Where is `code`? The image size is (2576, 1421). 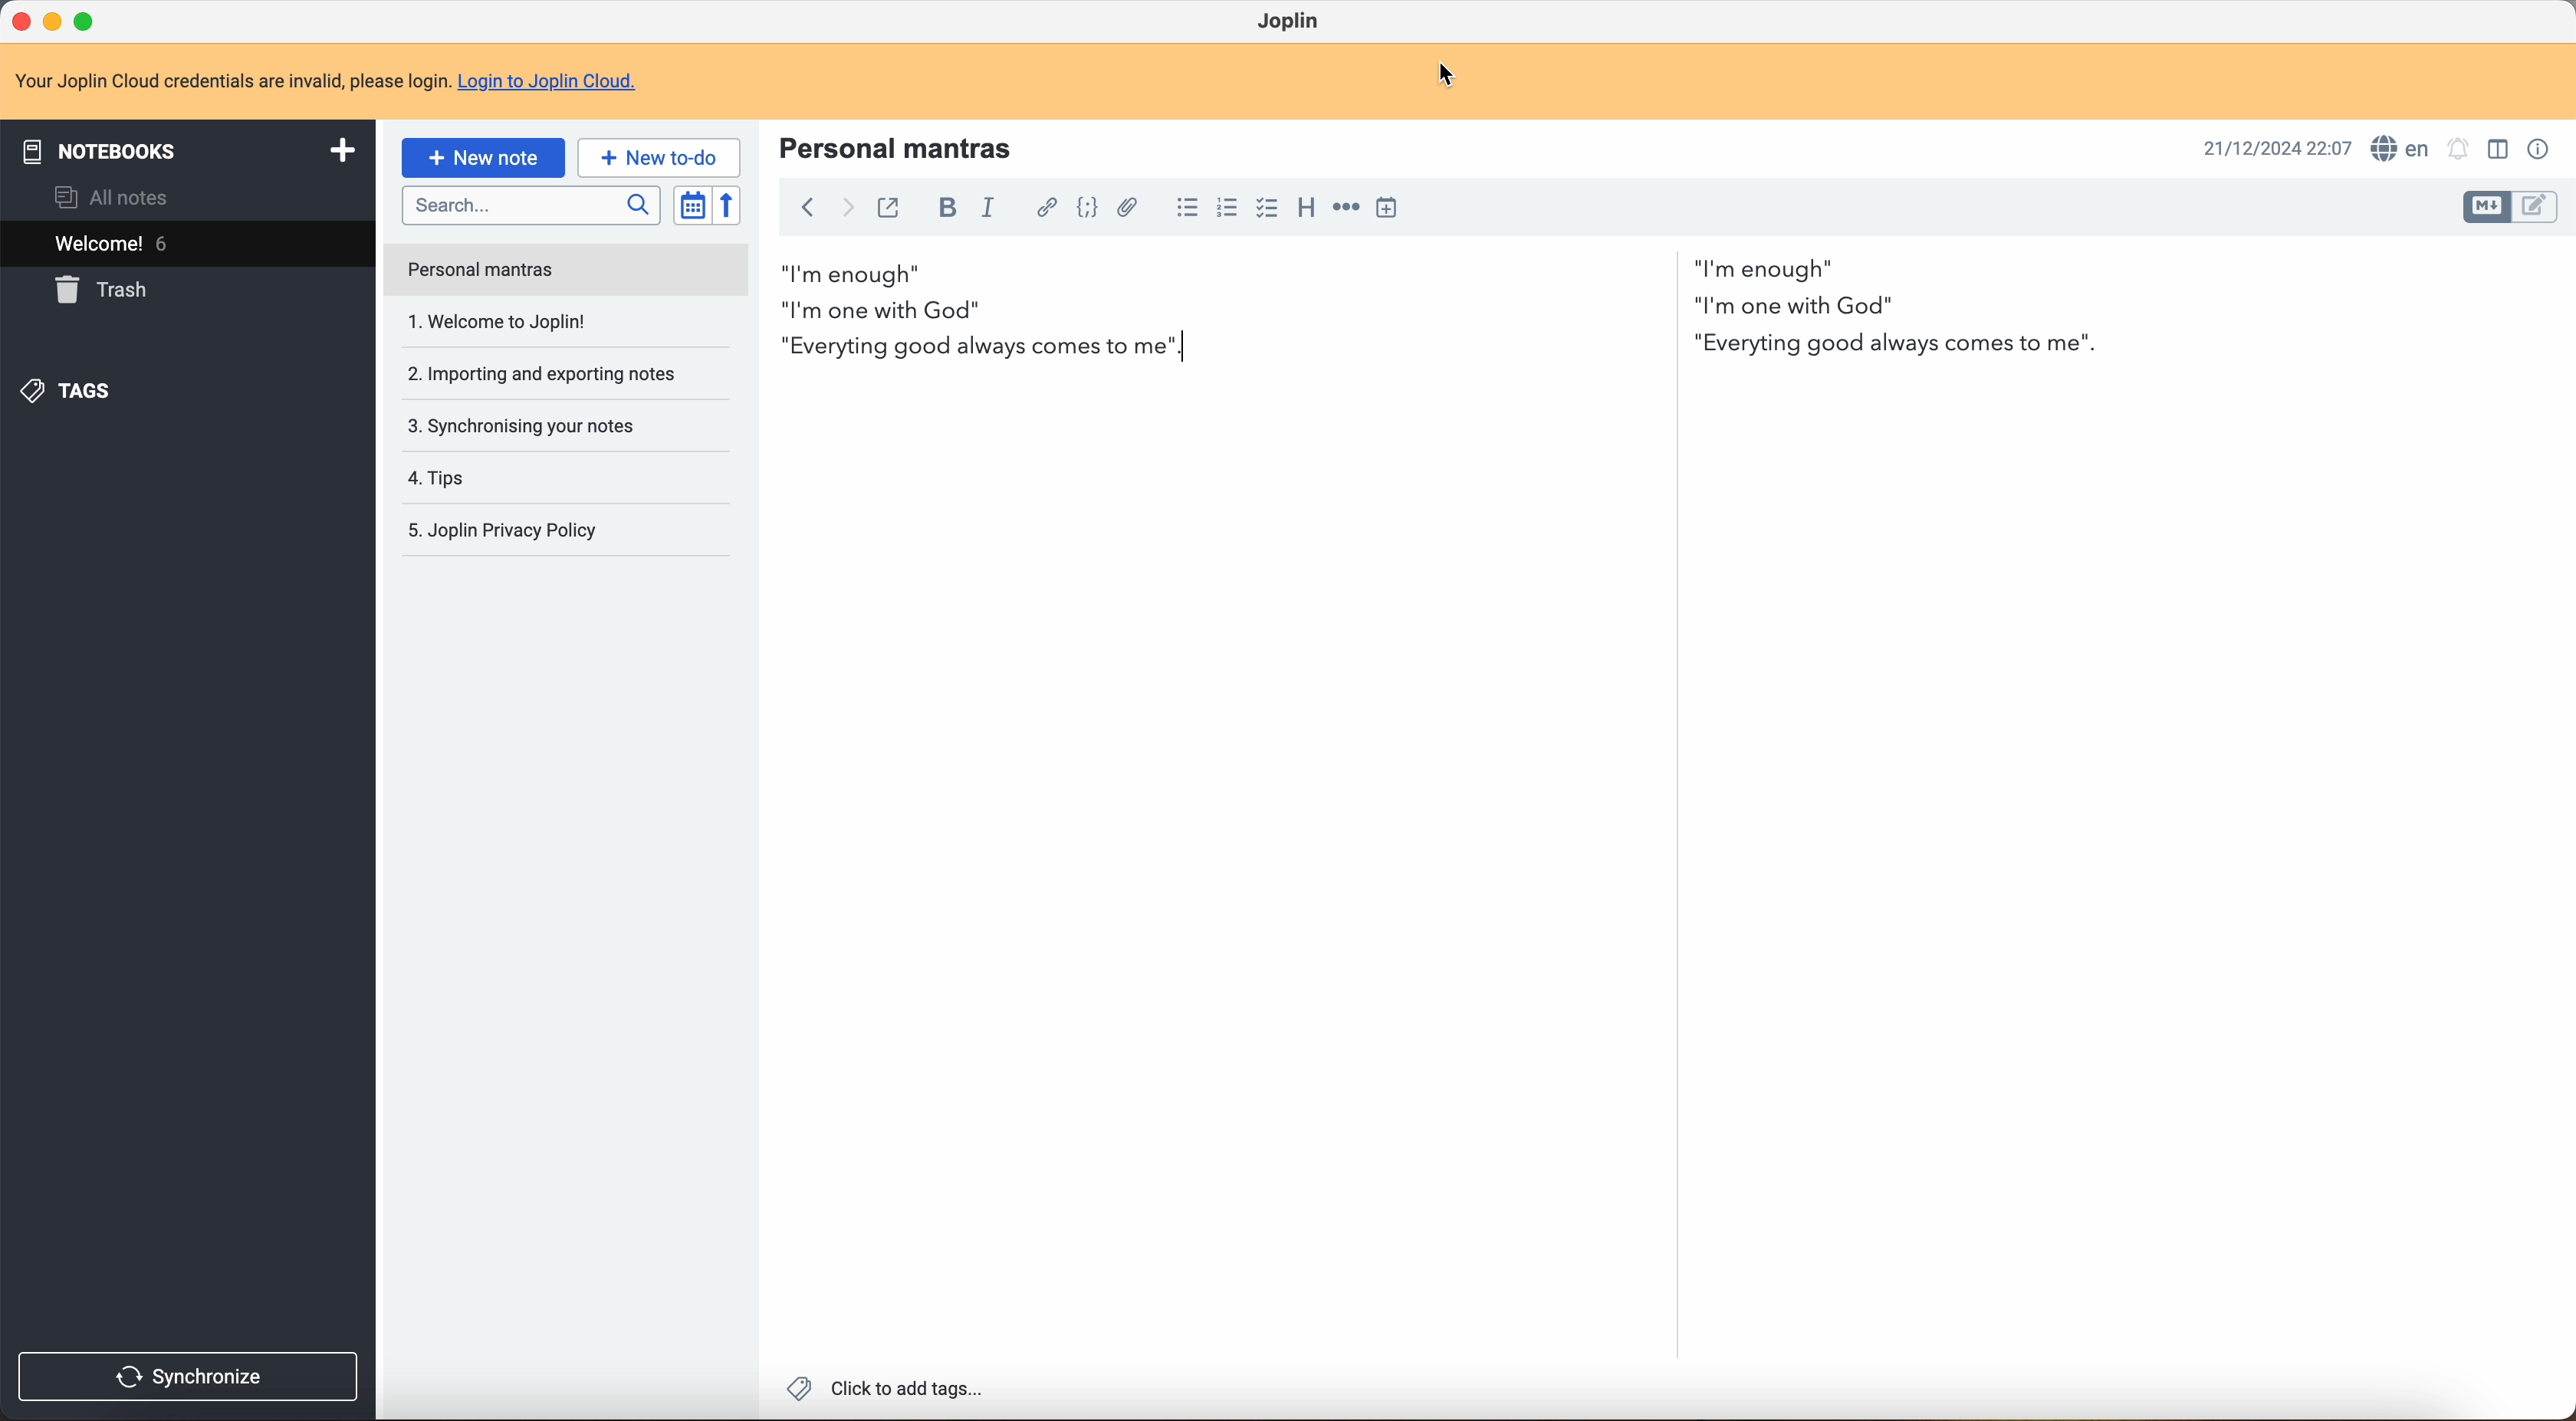 code is located at coordinates (1088, 211).